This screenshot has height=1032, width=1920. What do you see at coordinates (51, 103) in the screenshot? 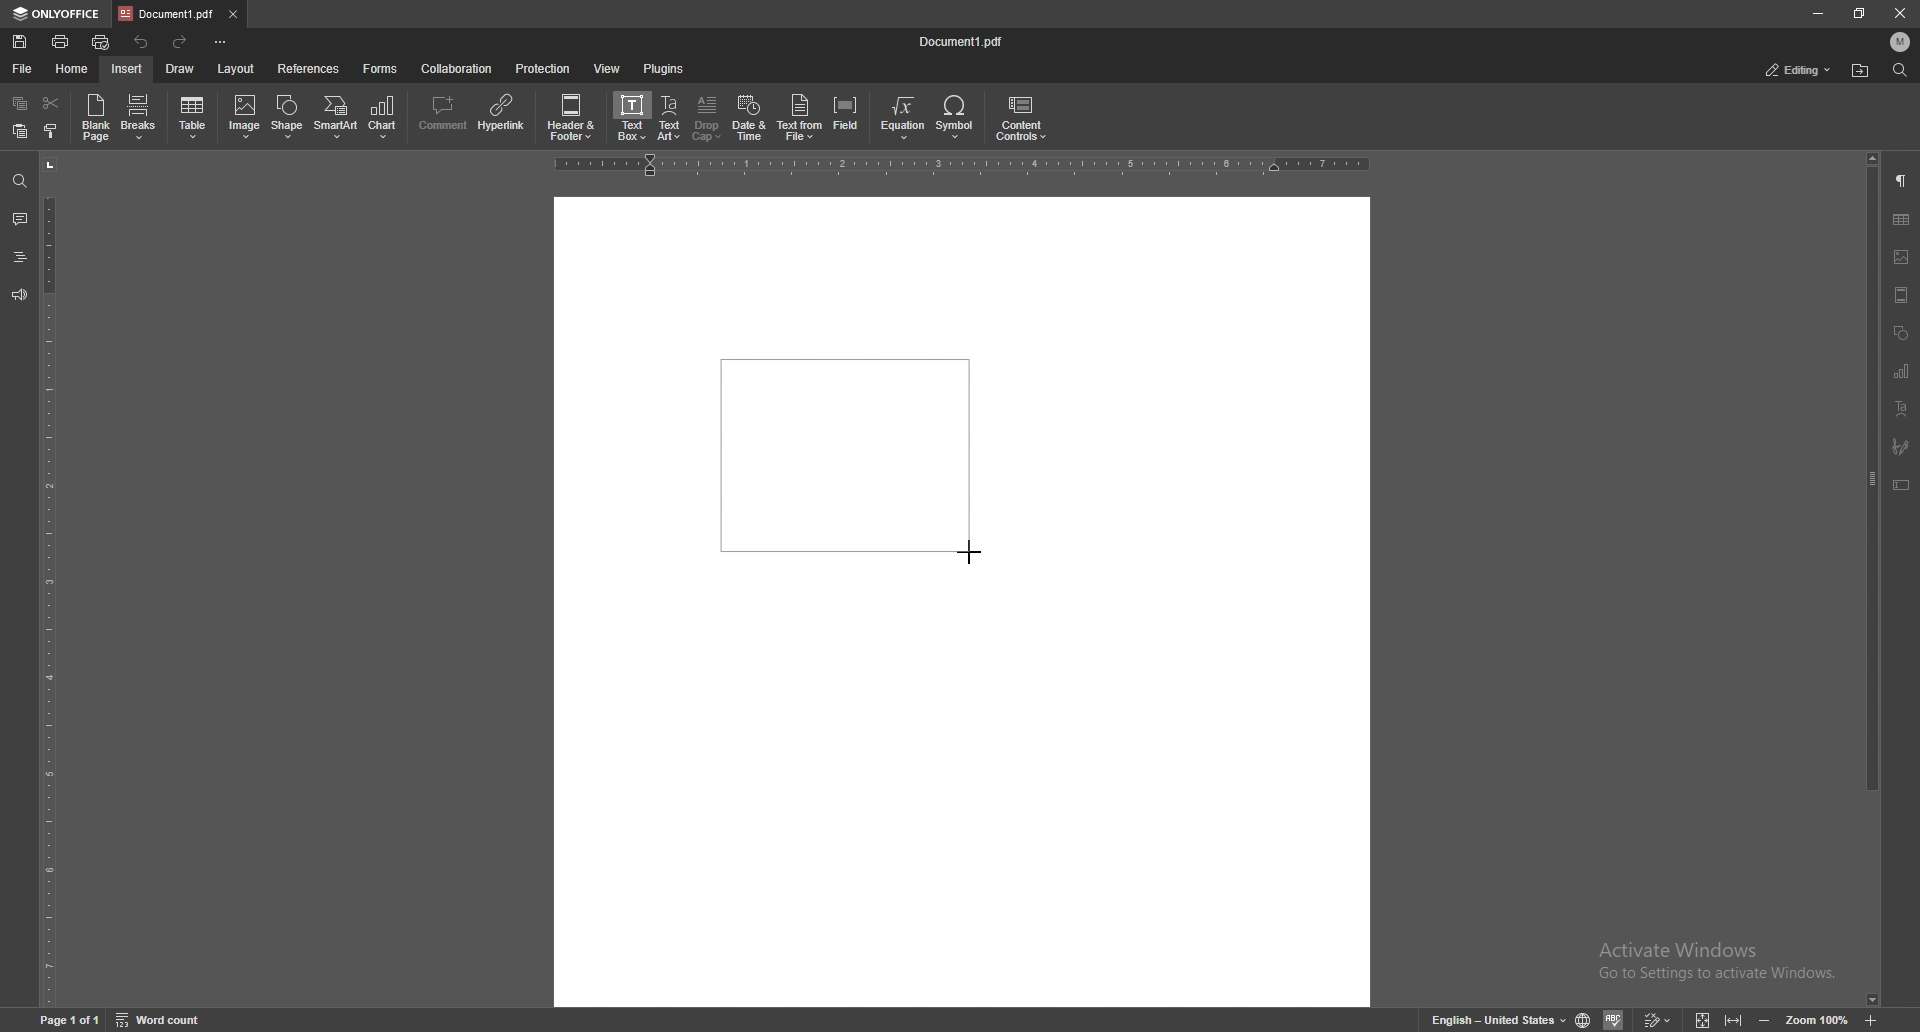
I see `cut` at bounding box center [51, 103].